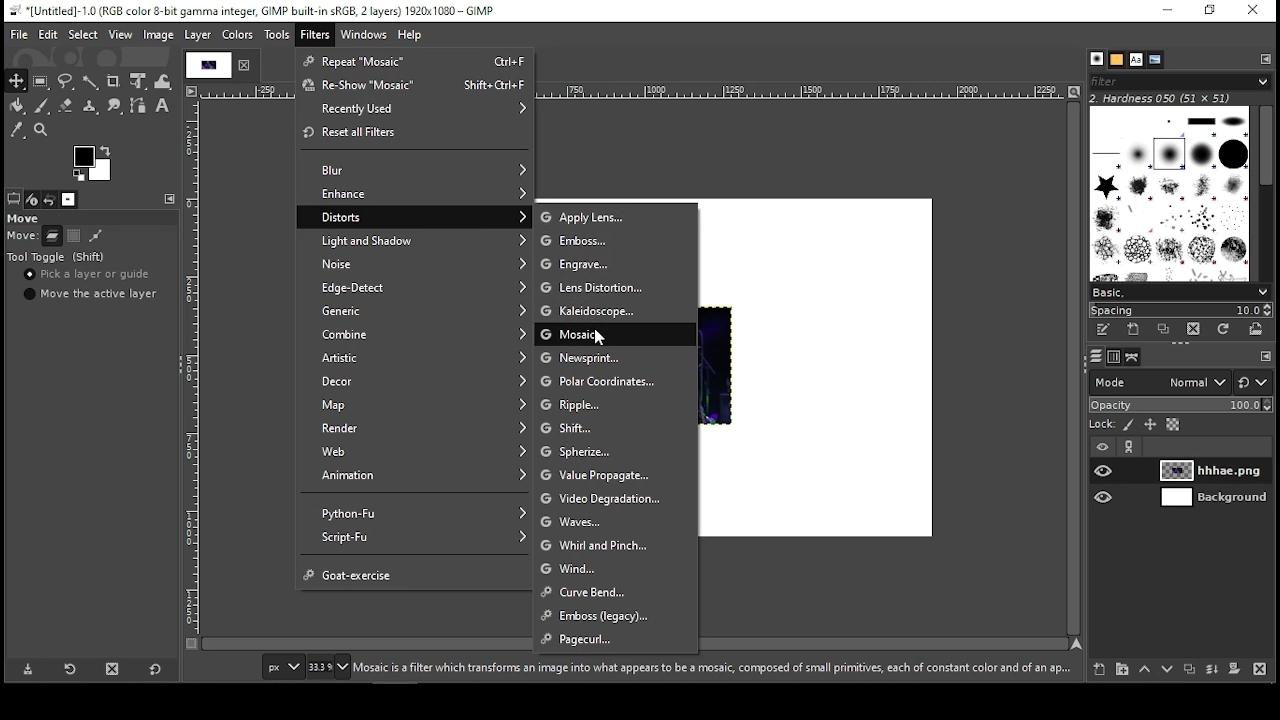 This screenshot has height=720, width=1280. Describe the element at coordinates (285, 665) in the screenshot. I see `units` at that location.